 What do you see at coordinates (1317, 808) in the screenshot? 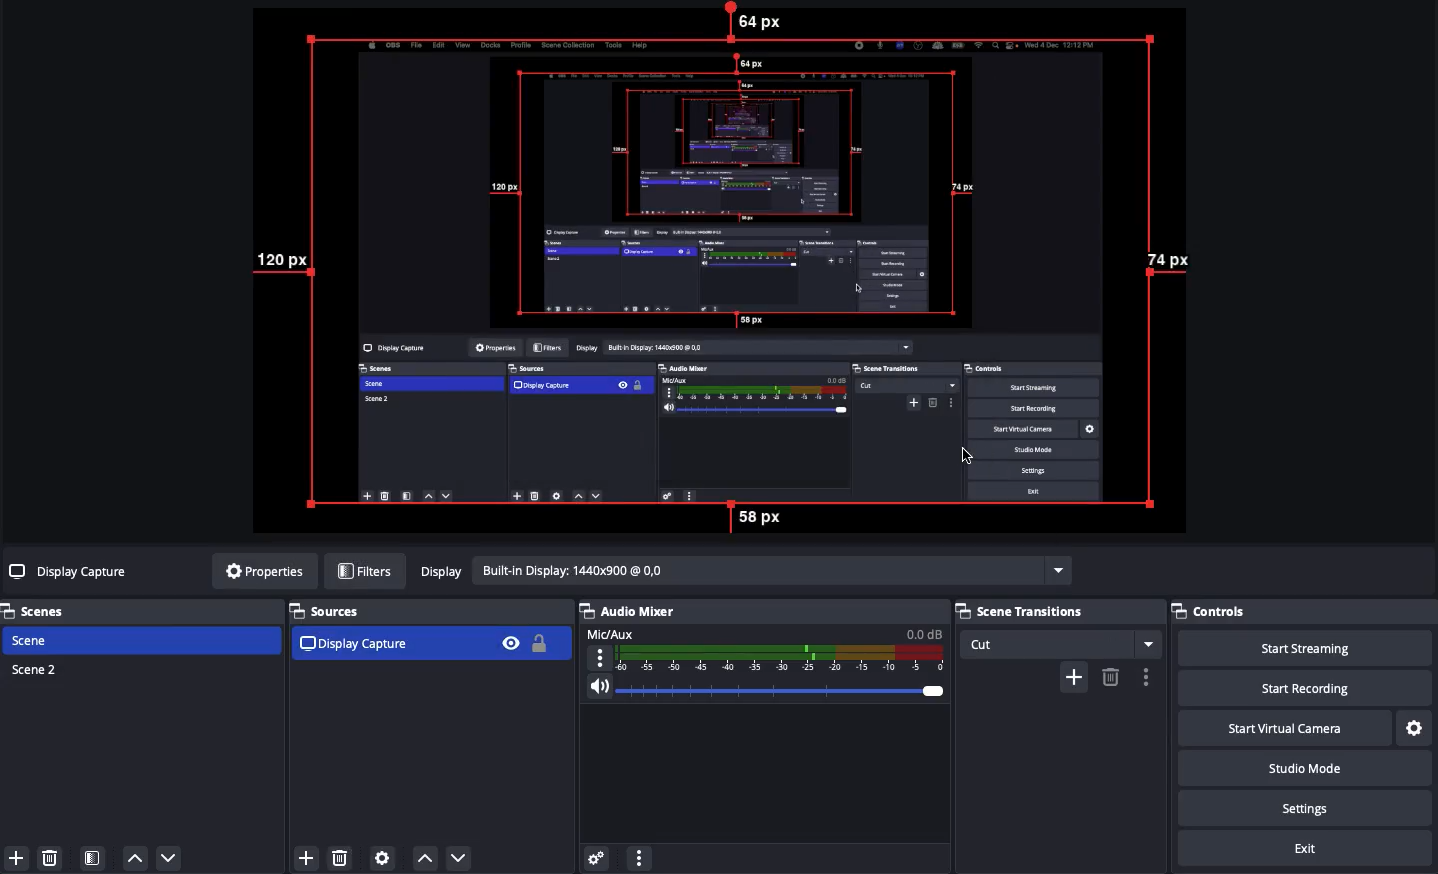
I see `Settings` at bounding box center [1317, 808].